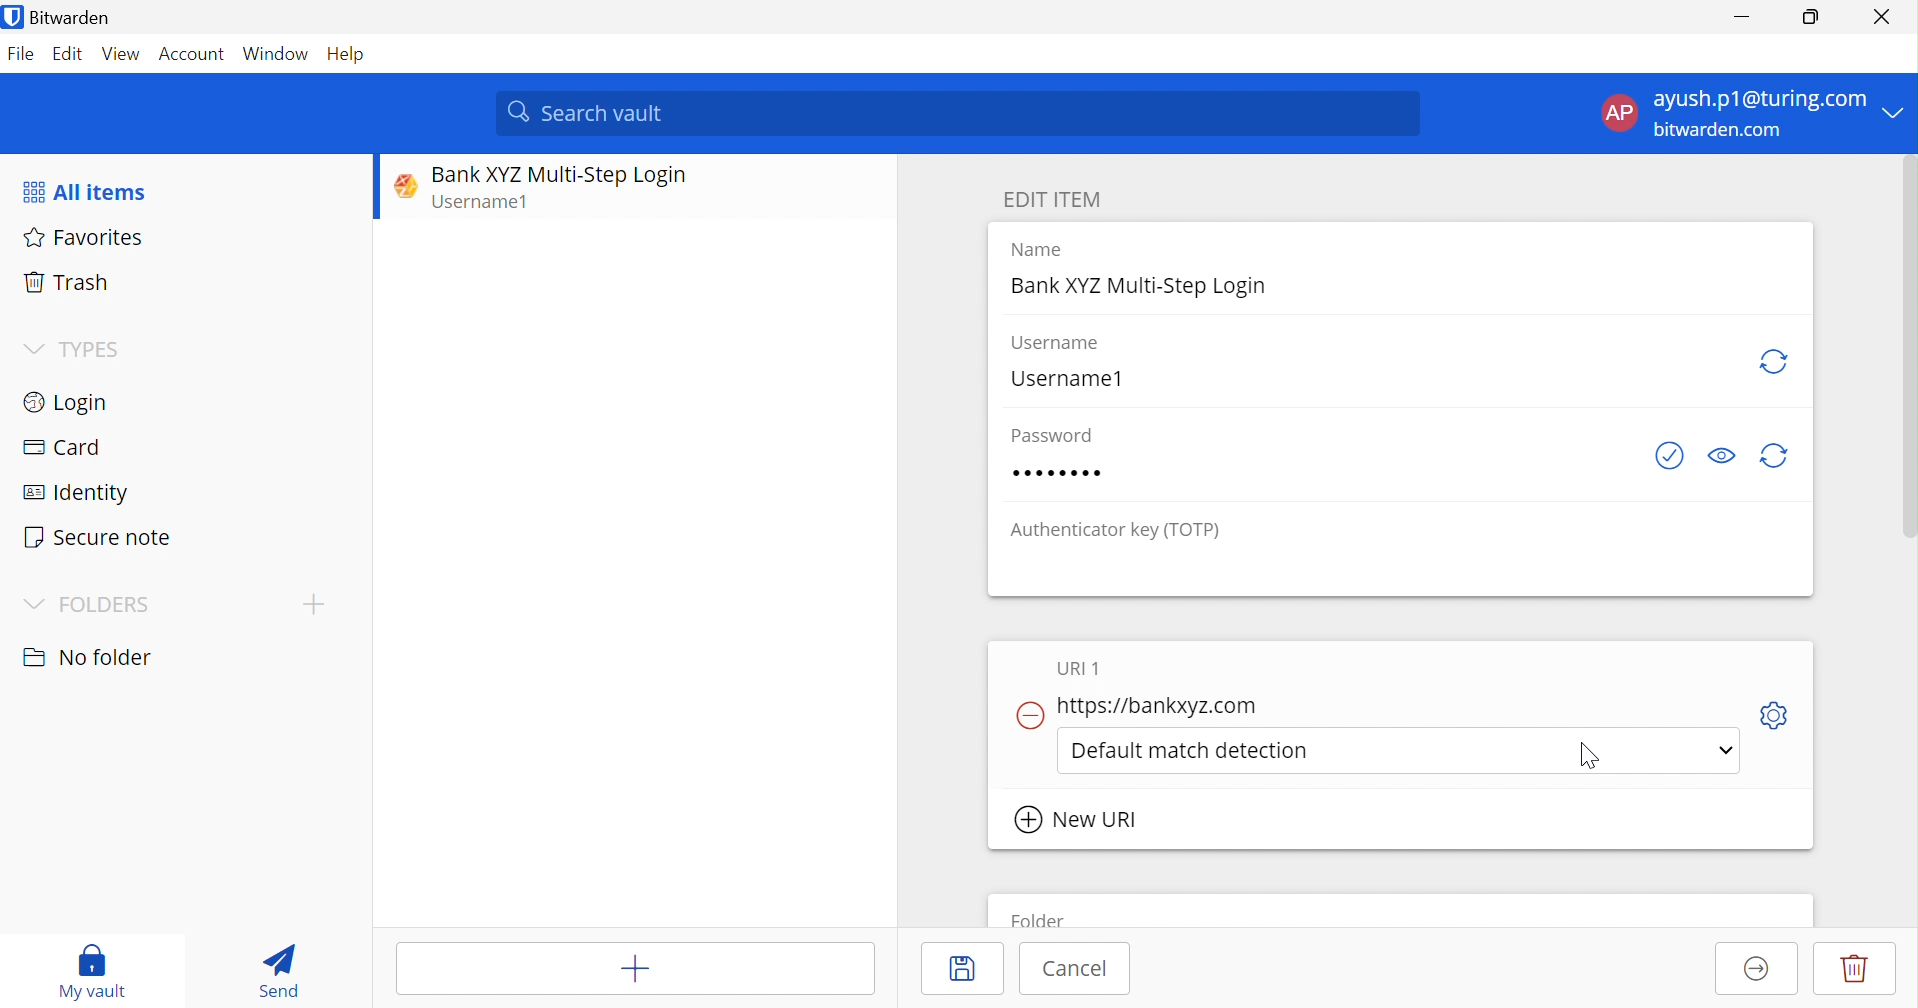  Describe the element at coordinates (1900, 113) in the screenshot. I see `Drop Down` at that location.